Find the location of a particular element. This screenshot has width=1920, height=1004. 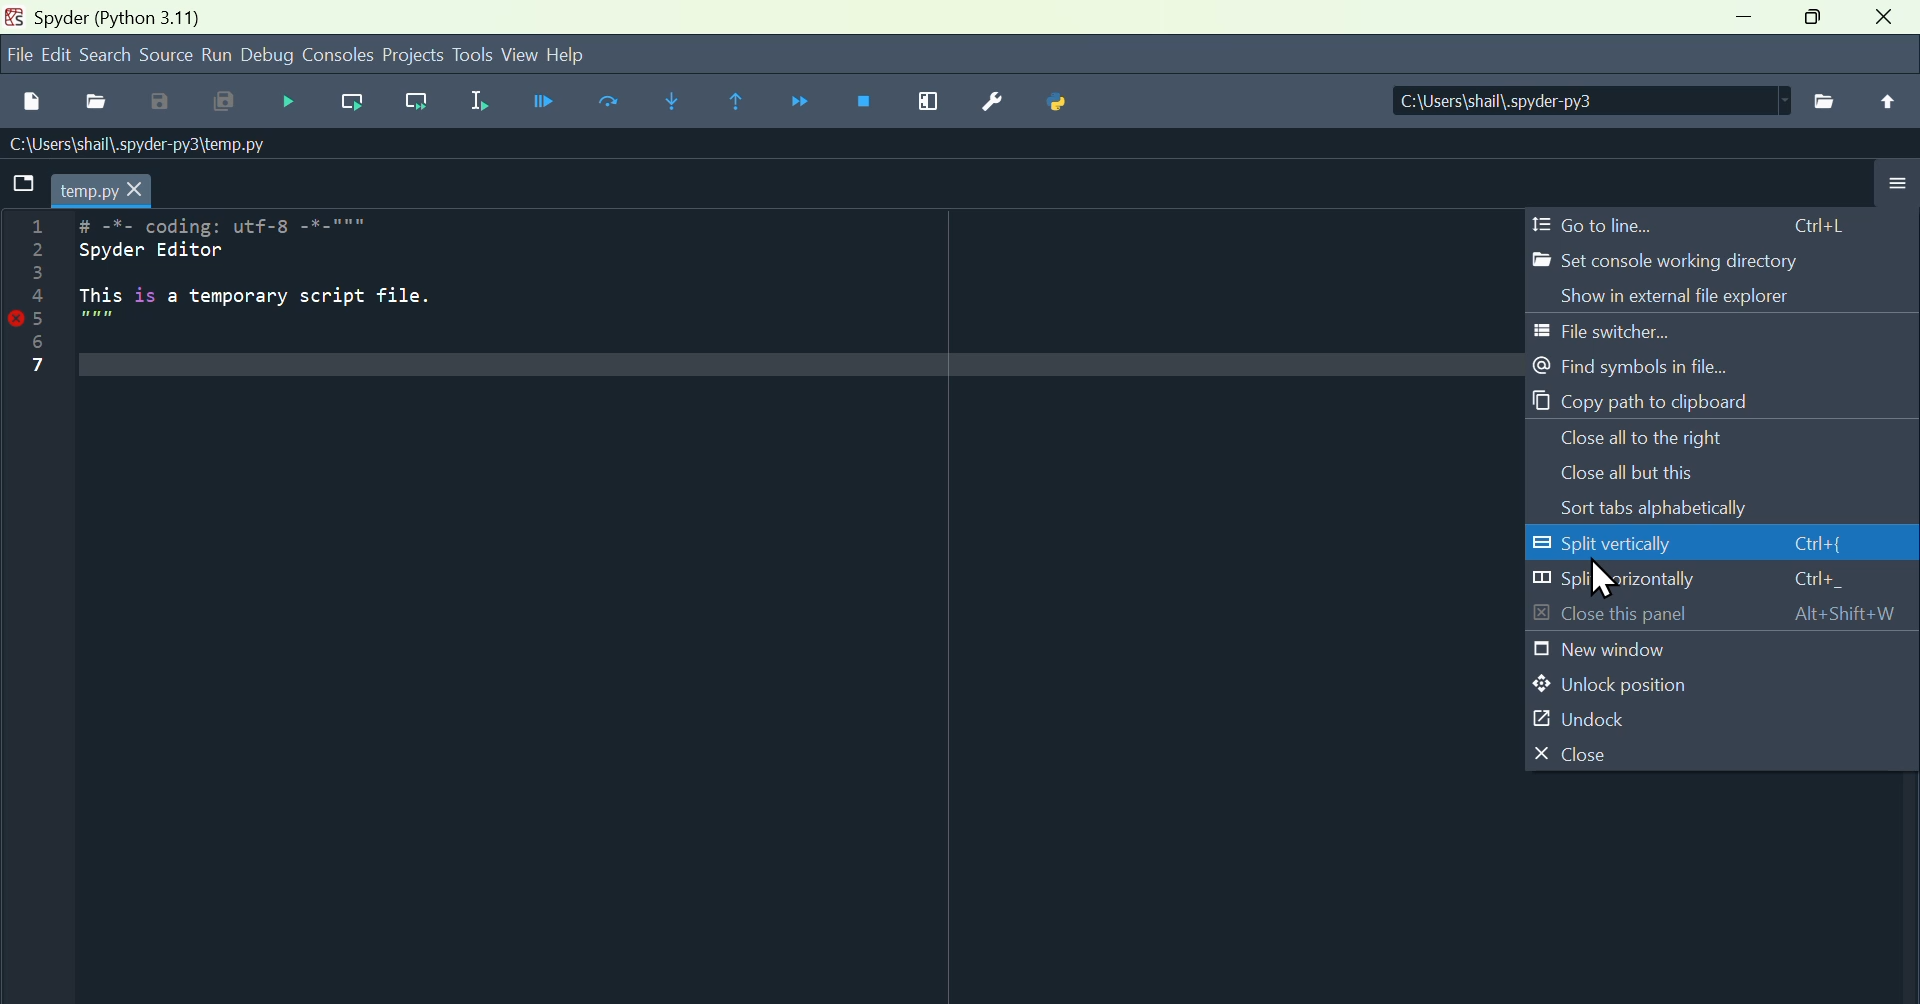

New window is located at coordinates (1721, 652).